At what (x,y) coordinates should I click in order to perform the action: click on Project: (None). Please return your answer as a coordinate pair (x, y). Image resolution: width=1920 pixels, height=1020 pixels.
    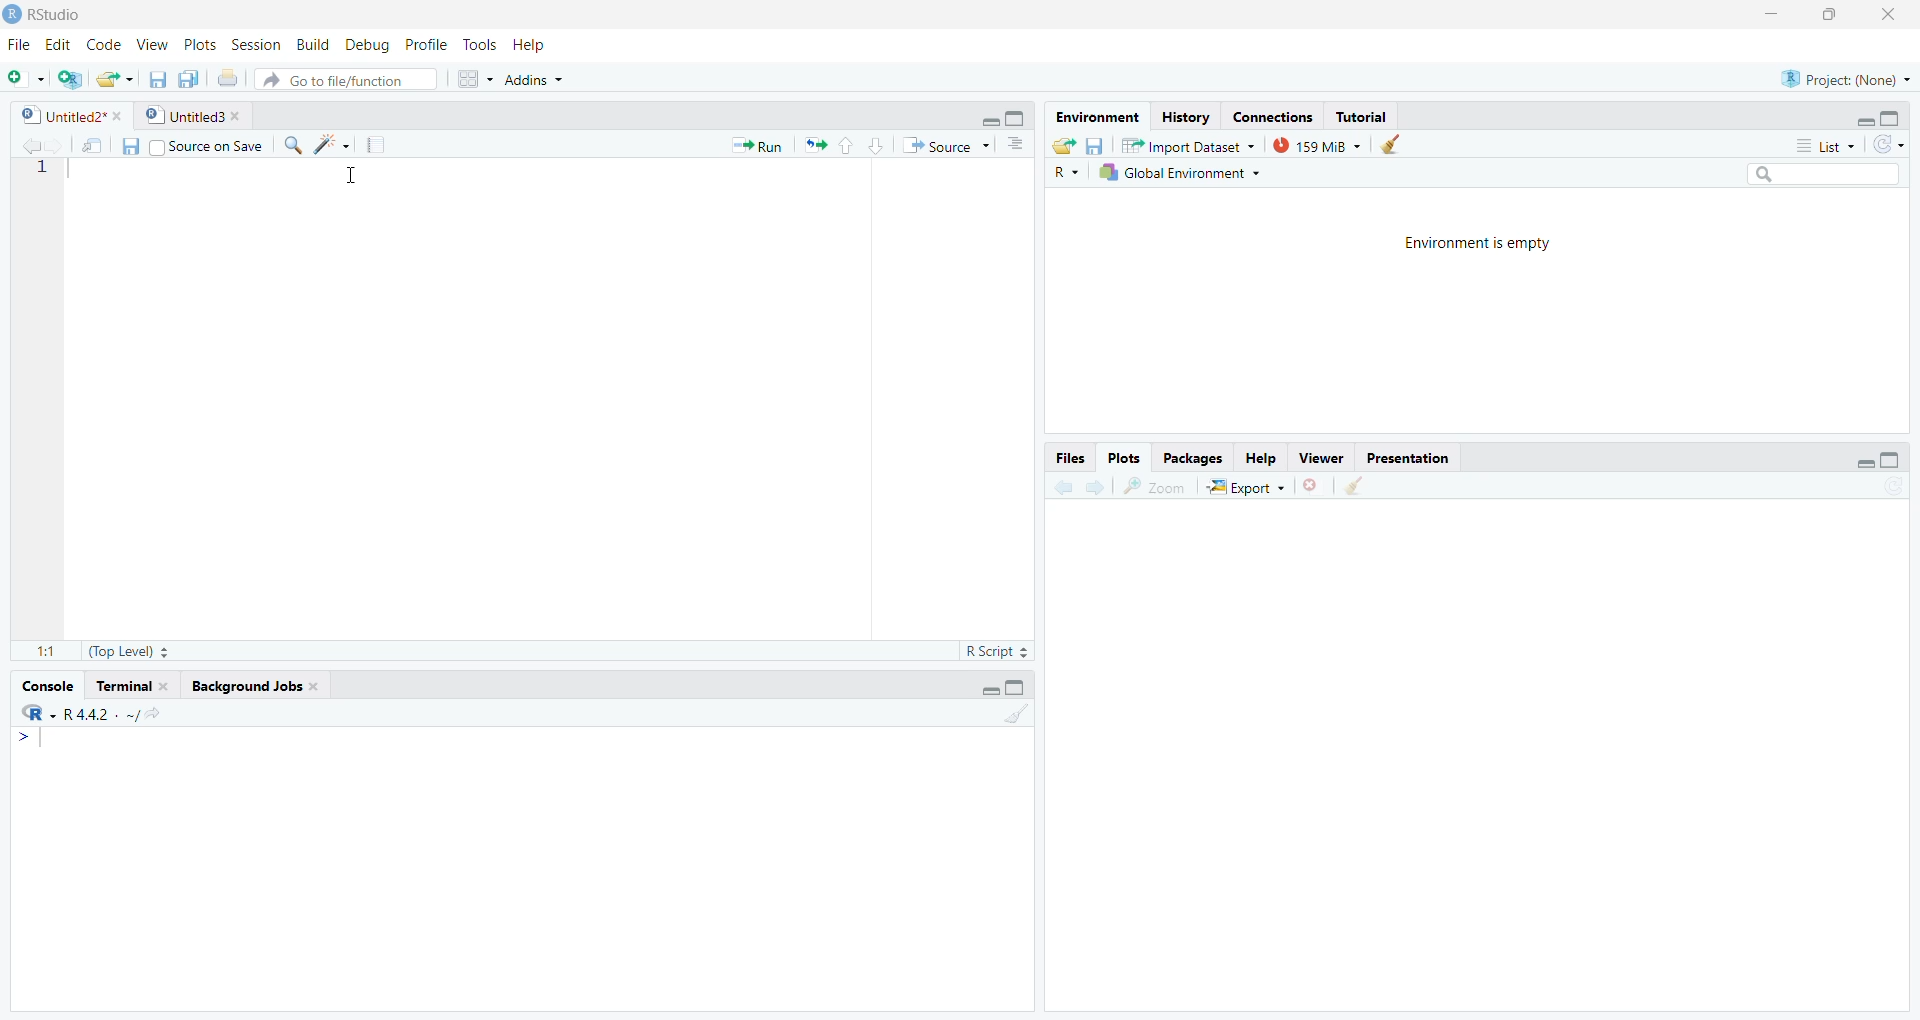
    Looking at the image, I should click on (1846, 79).